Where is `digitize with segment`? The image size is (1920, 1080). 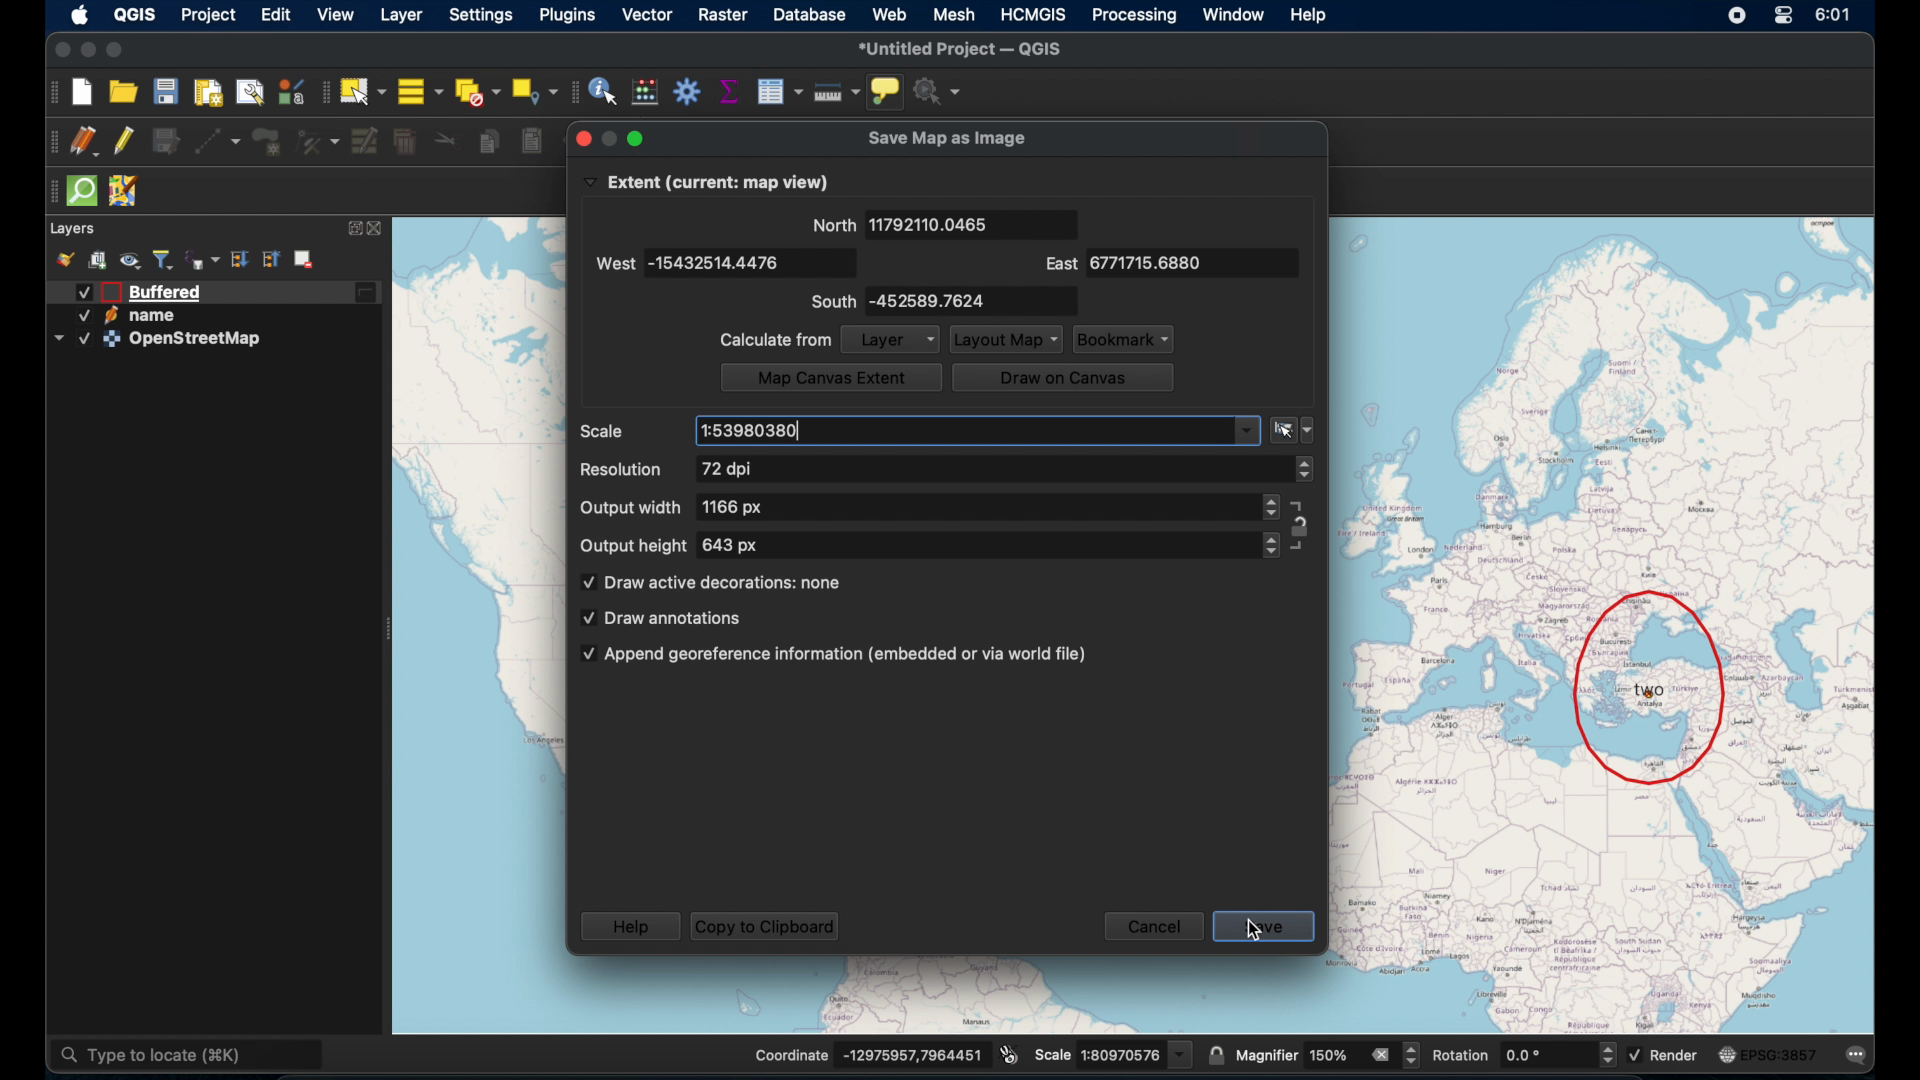 digitize with segment is located at coordinates (219, 140).